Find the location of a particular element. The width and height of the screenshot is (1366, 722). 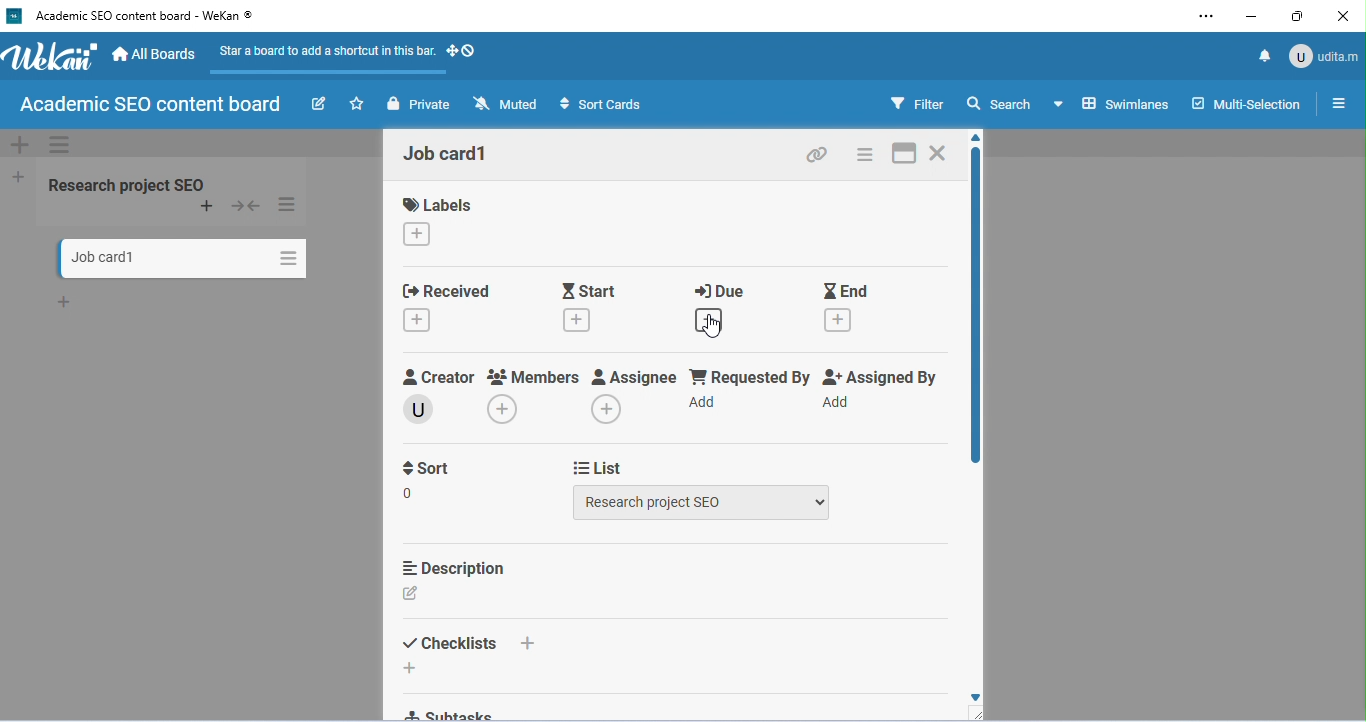

close card is located at coordinates (941, 152).